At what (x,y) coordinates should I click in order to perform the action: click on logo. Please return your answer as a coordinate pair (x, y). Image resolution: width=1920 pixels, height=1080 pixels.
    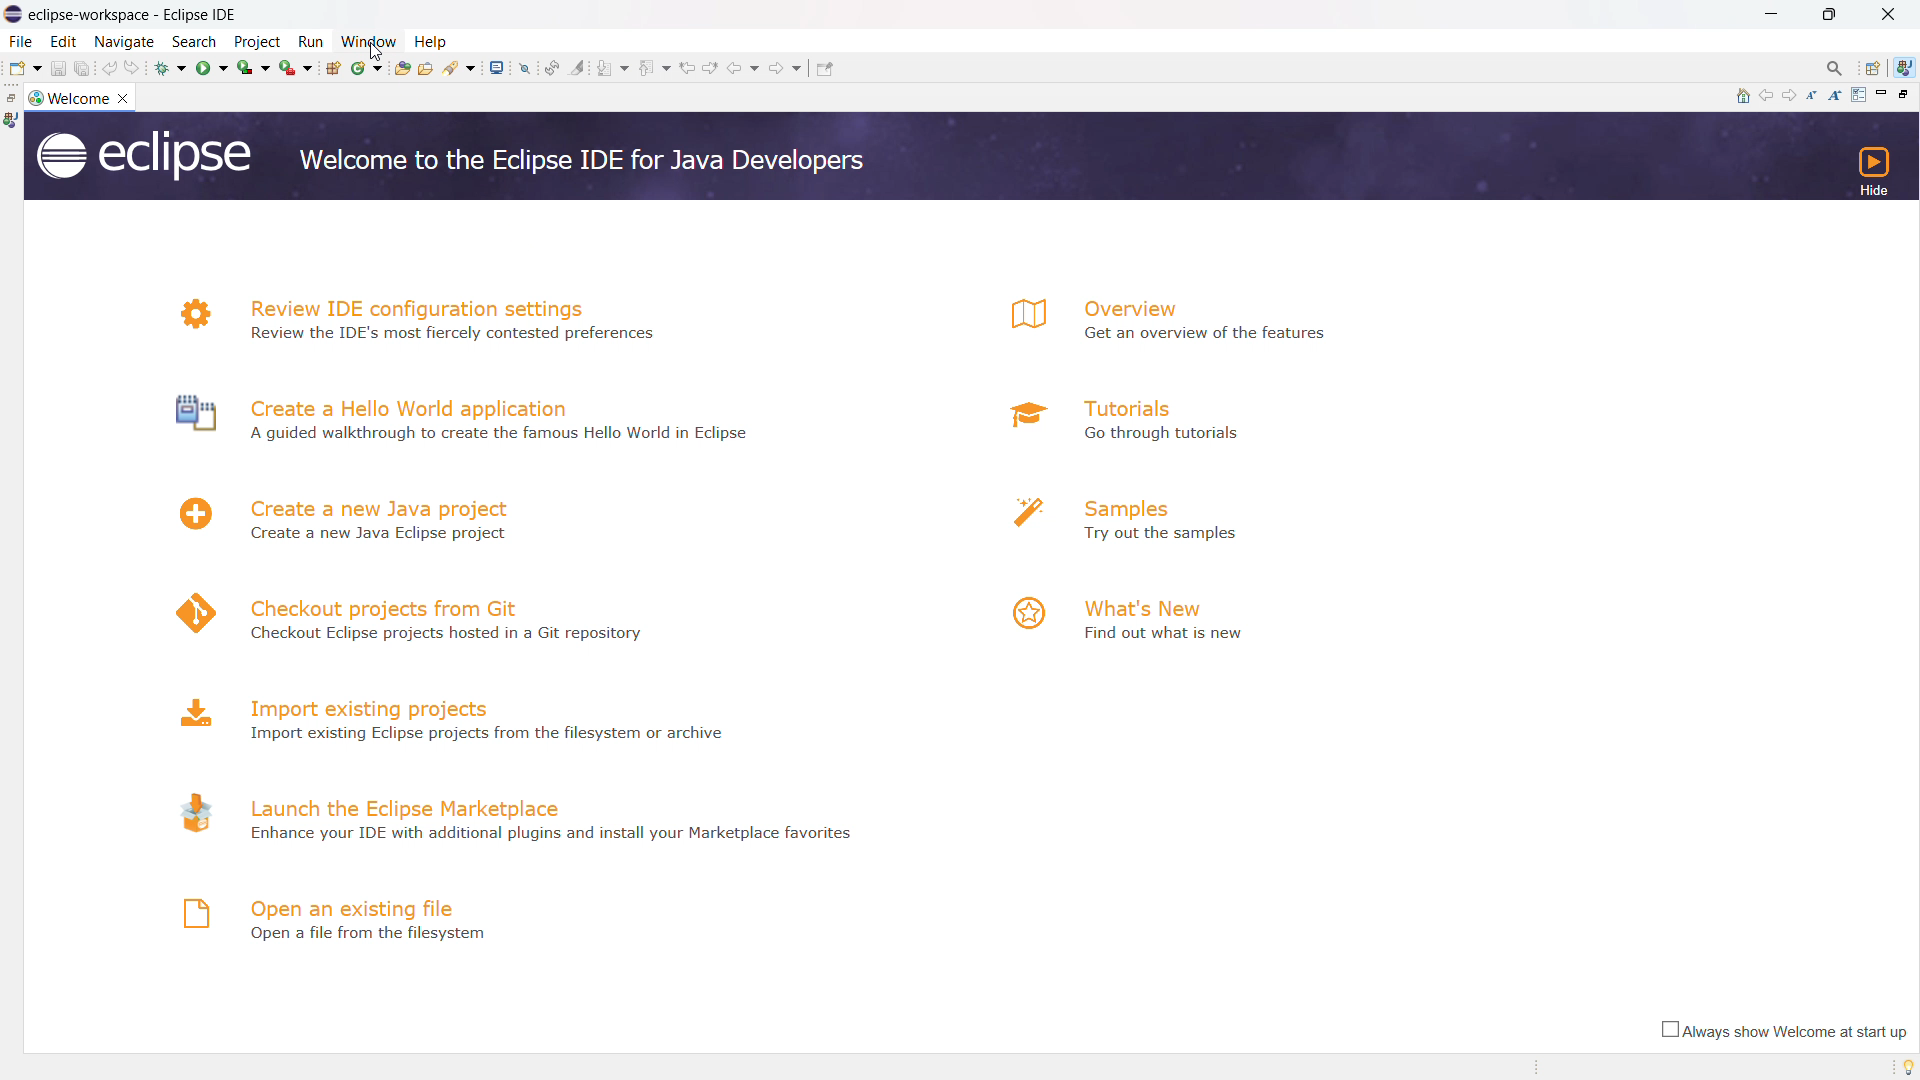
    Looking at the image, I should click on (191, 712).